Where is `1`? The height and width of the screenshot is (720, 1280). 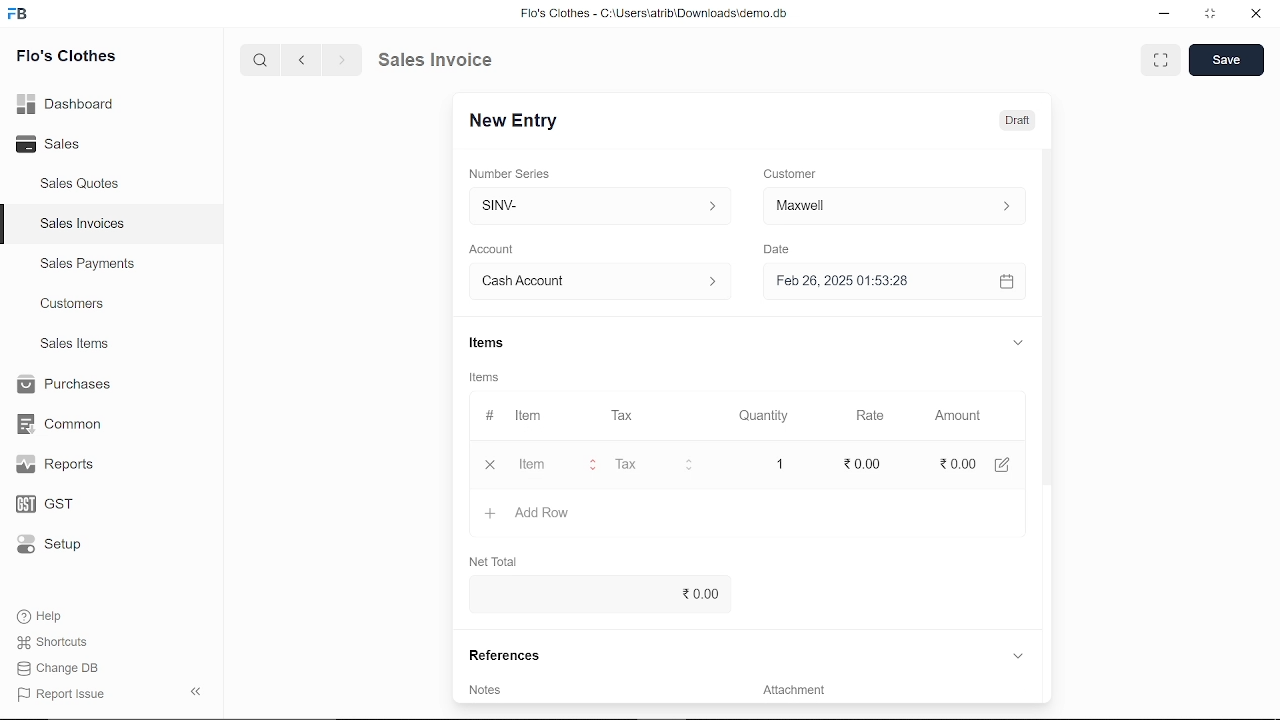
1 is located at coordinates (762, 464).